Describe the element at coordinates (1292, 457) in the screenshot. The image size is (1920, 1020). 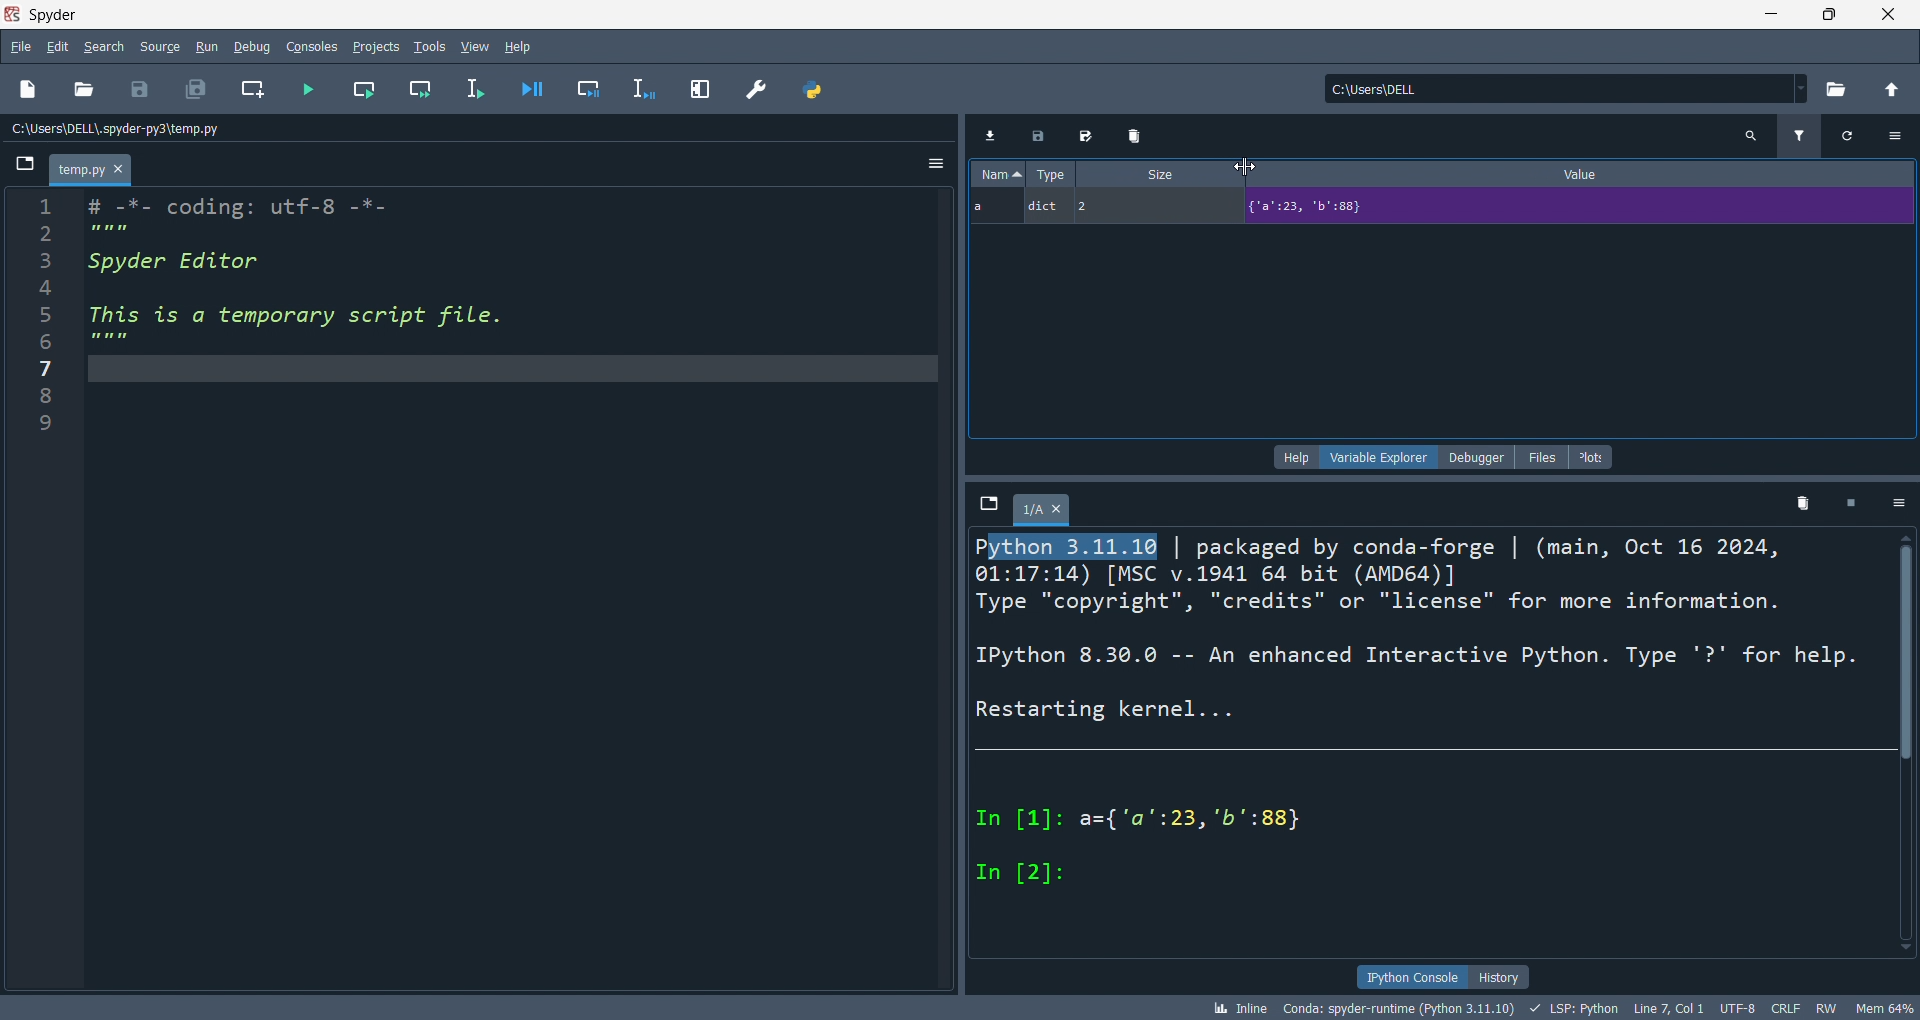
I see `help` at that location.